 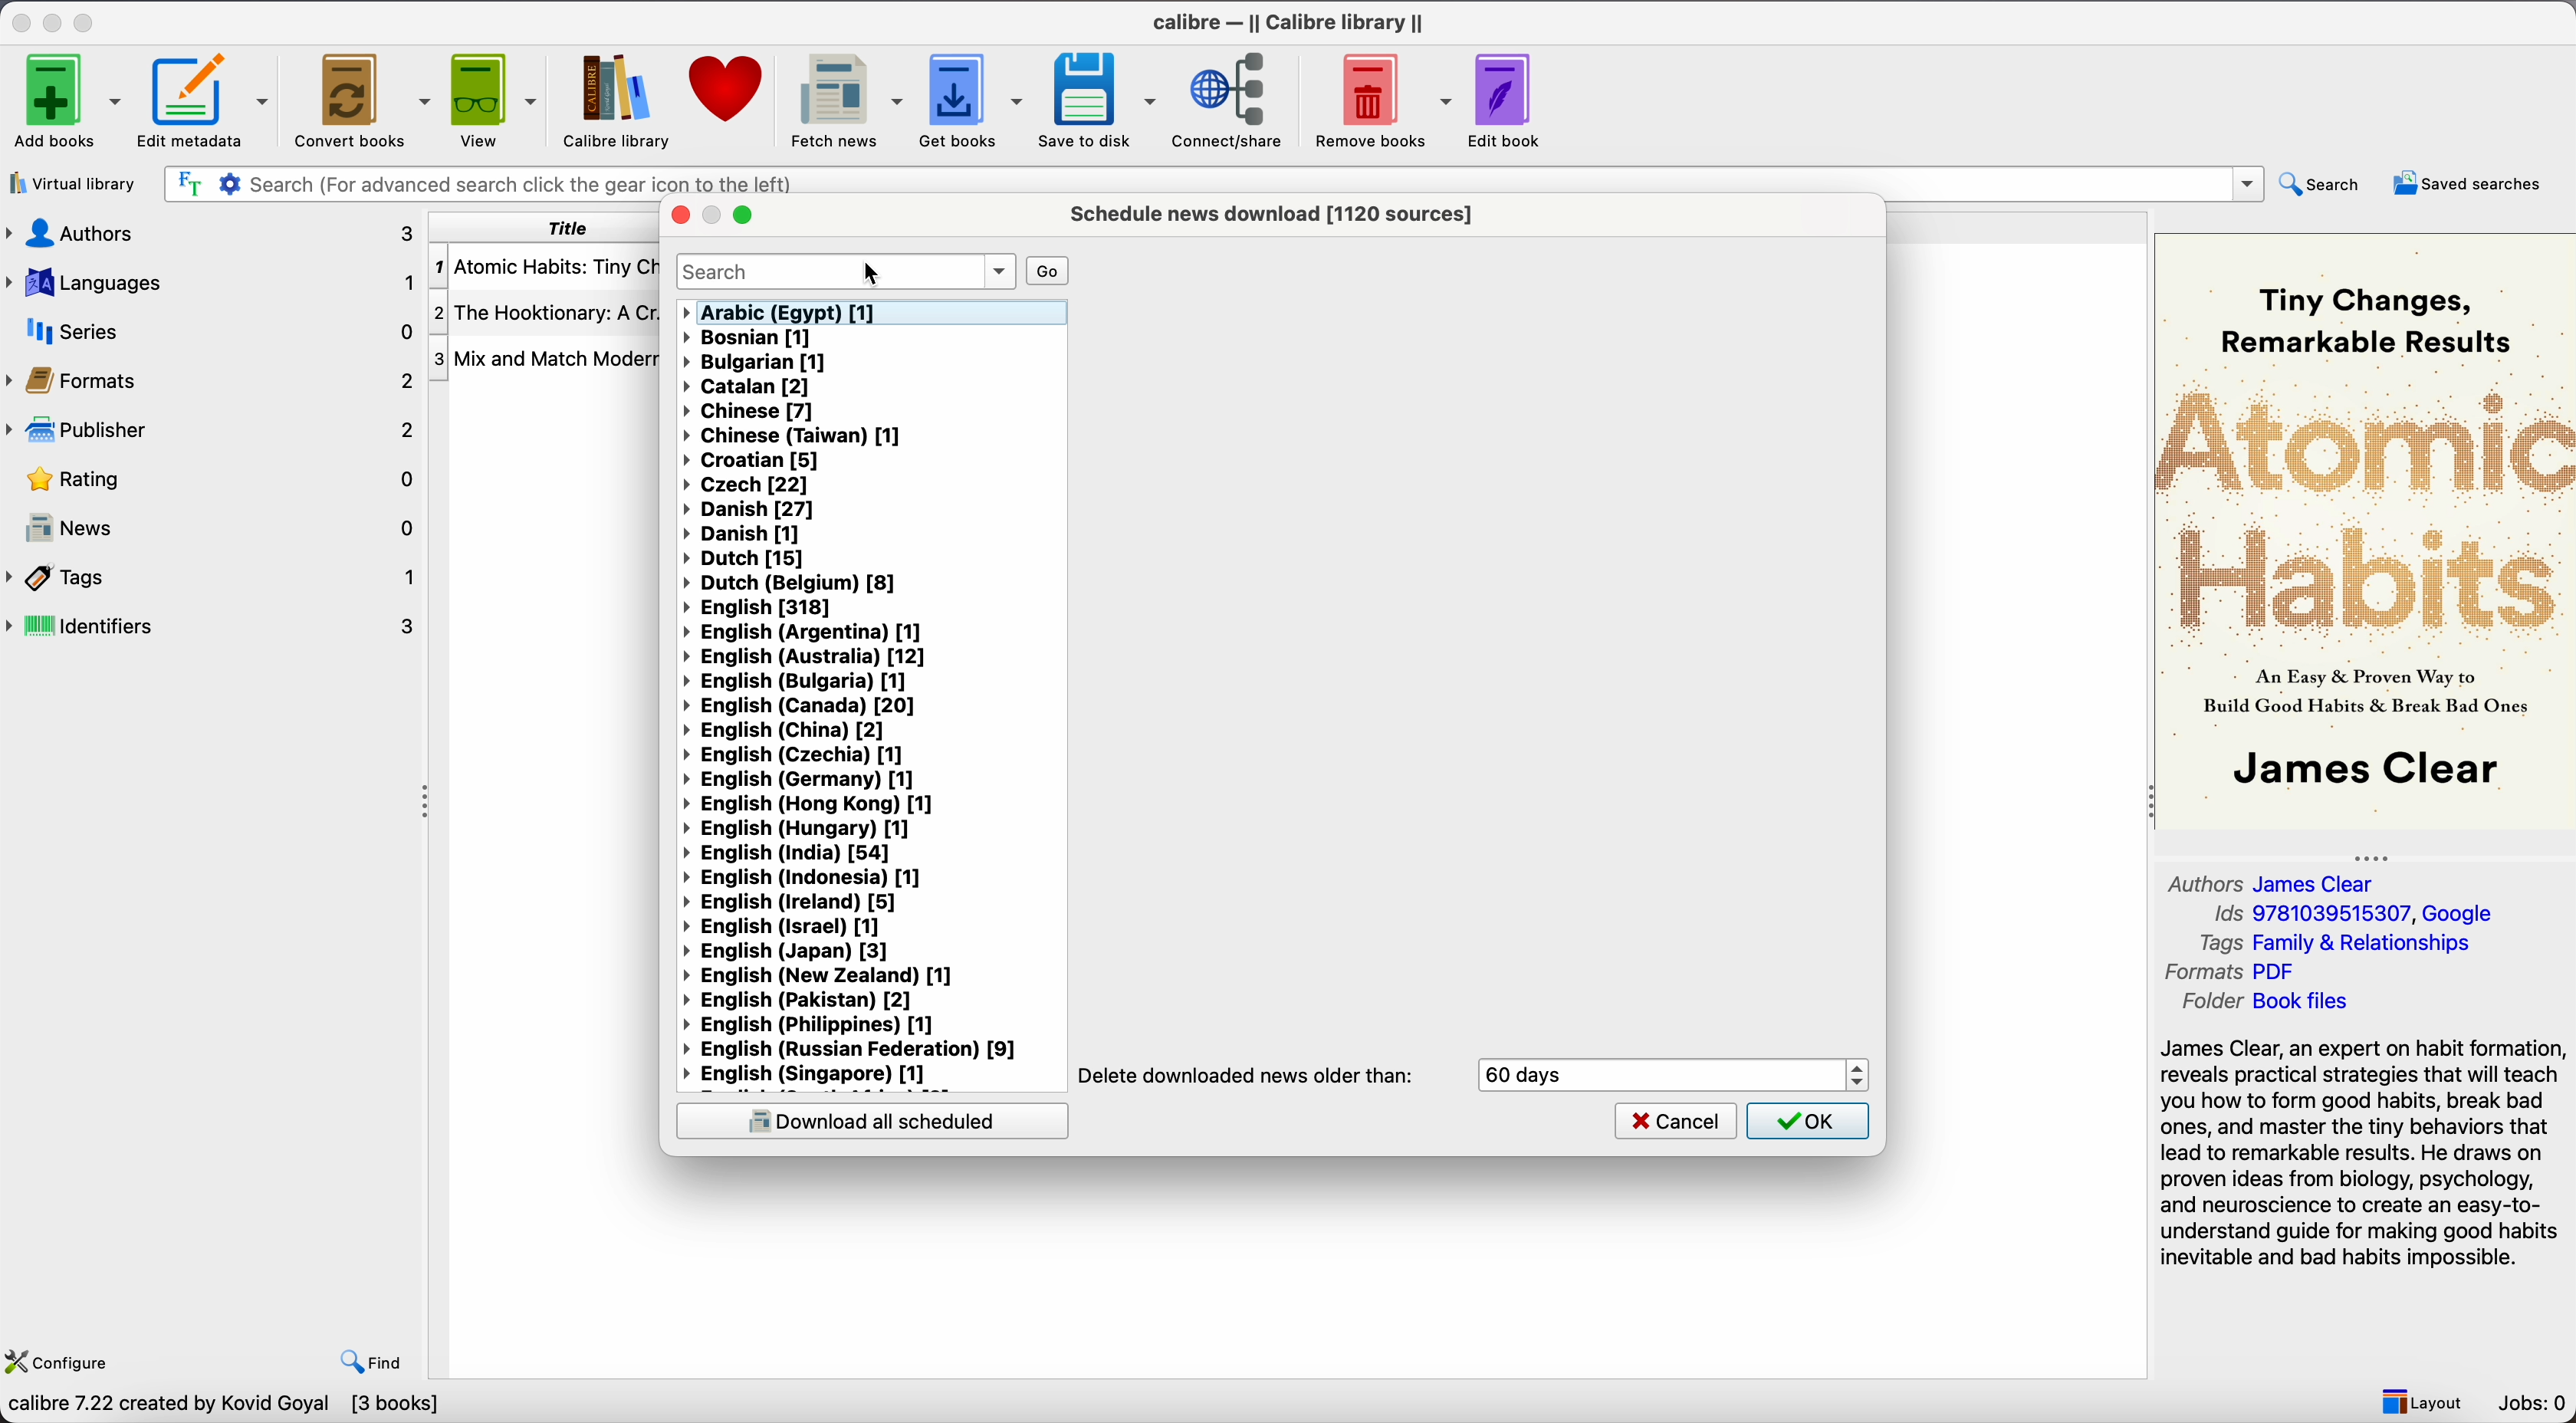 I want to click on close popup, so click(x=678, y=216).